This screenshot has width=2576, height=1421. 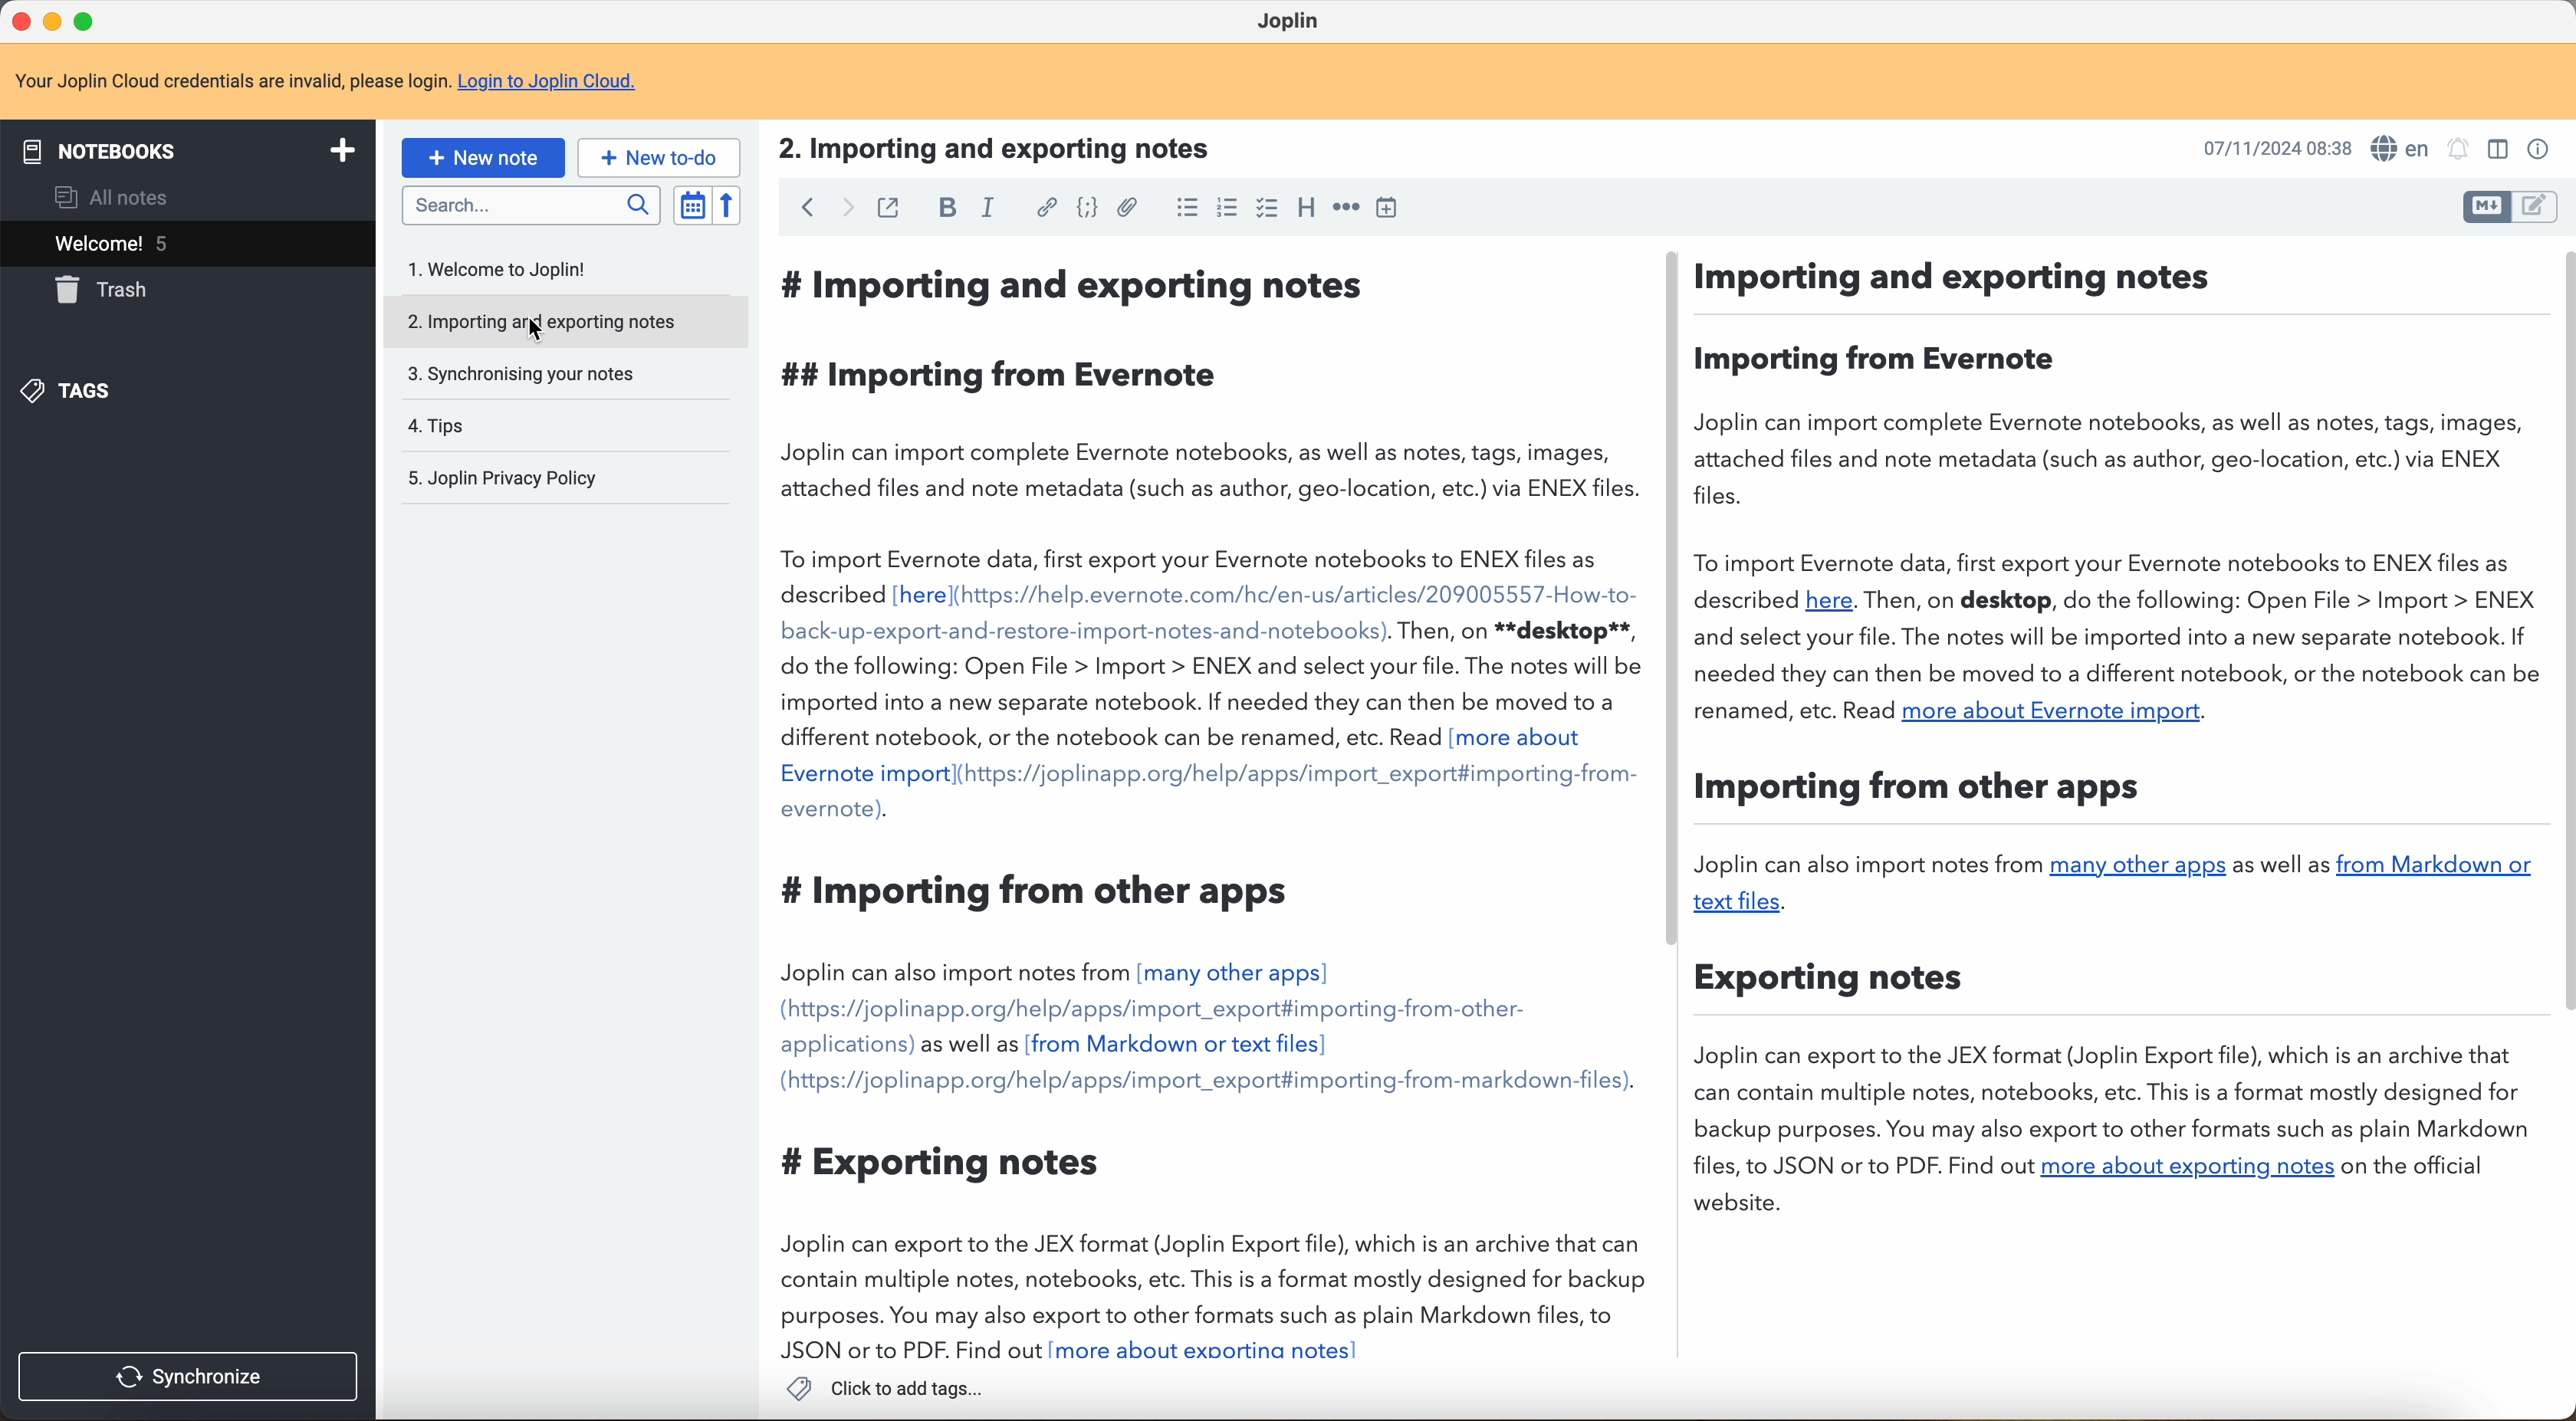 I want to click on click to add tags, so click(x=882, y=1388).